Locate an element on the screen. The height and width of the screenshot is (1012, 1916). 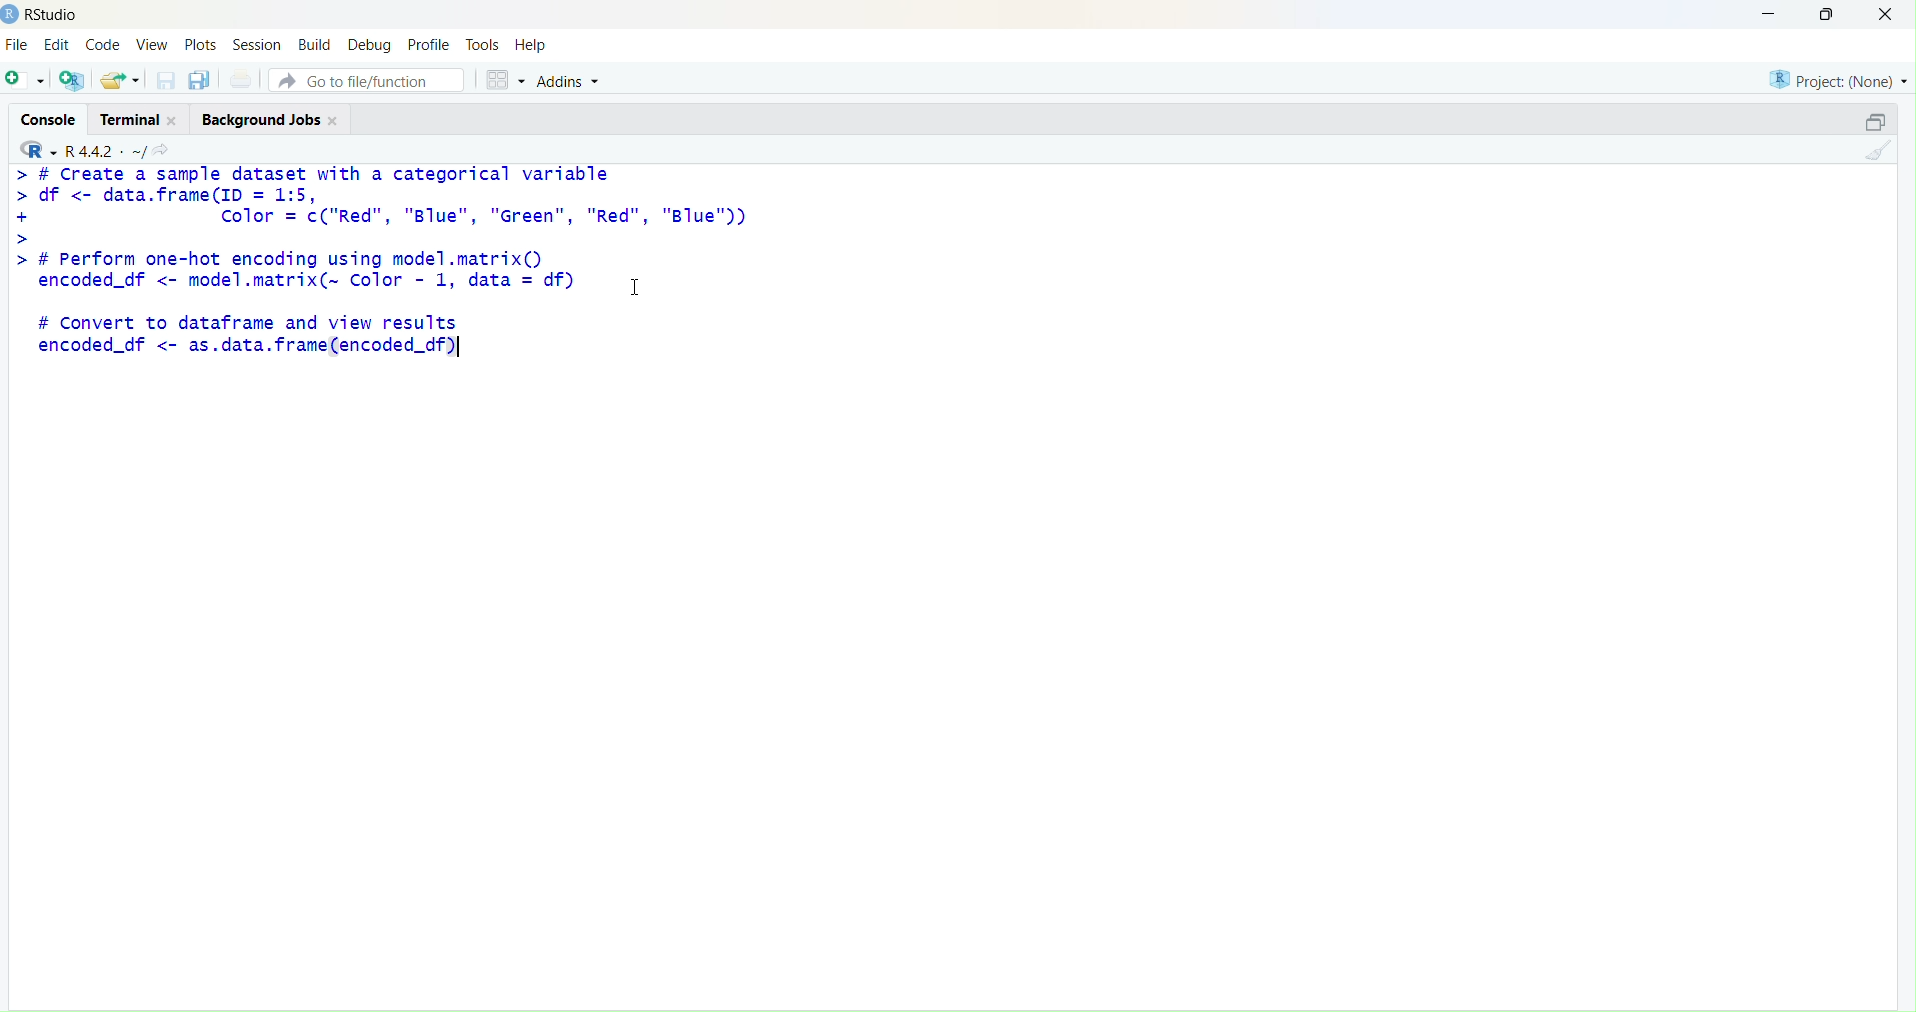
session is located at coordinates (258, 45).